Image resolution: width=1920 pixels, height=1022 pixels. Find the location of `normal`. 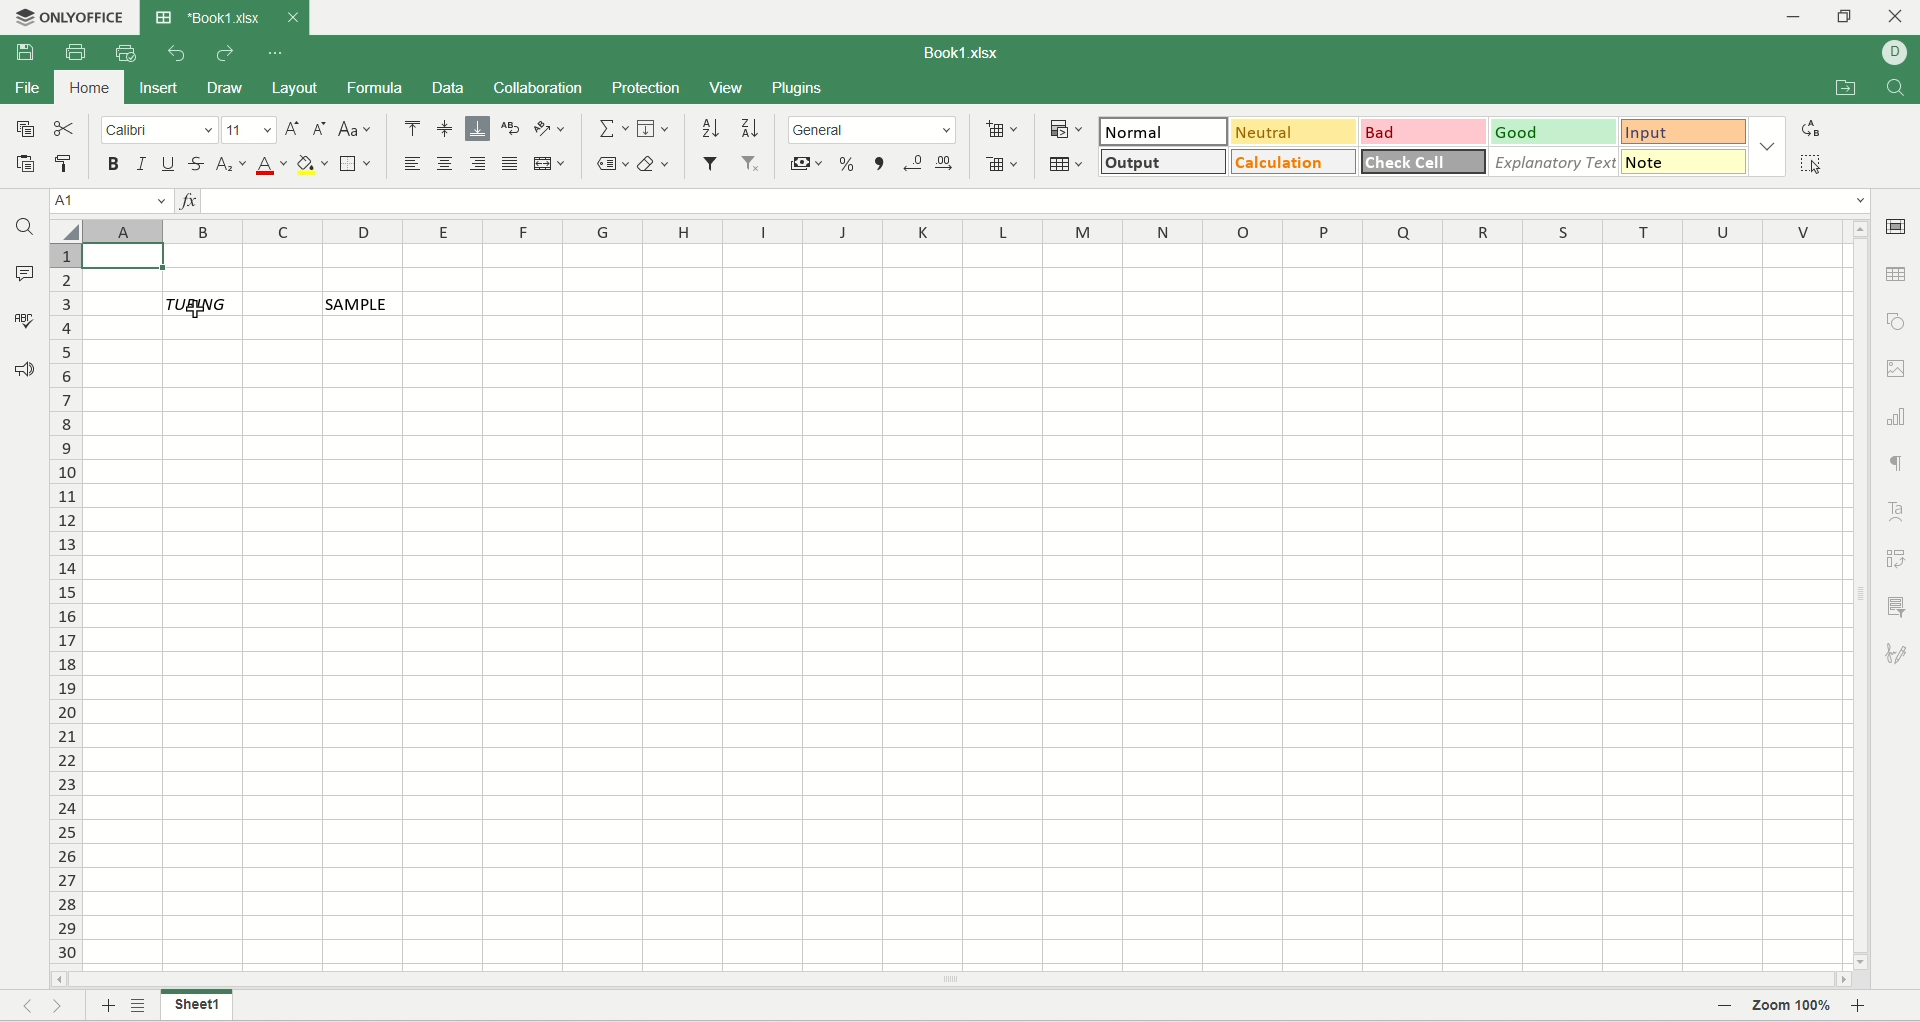

normal is located at coordinates (1161, 130).